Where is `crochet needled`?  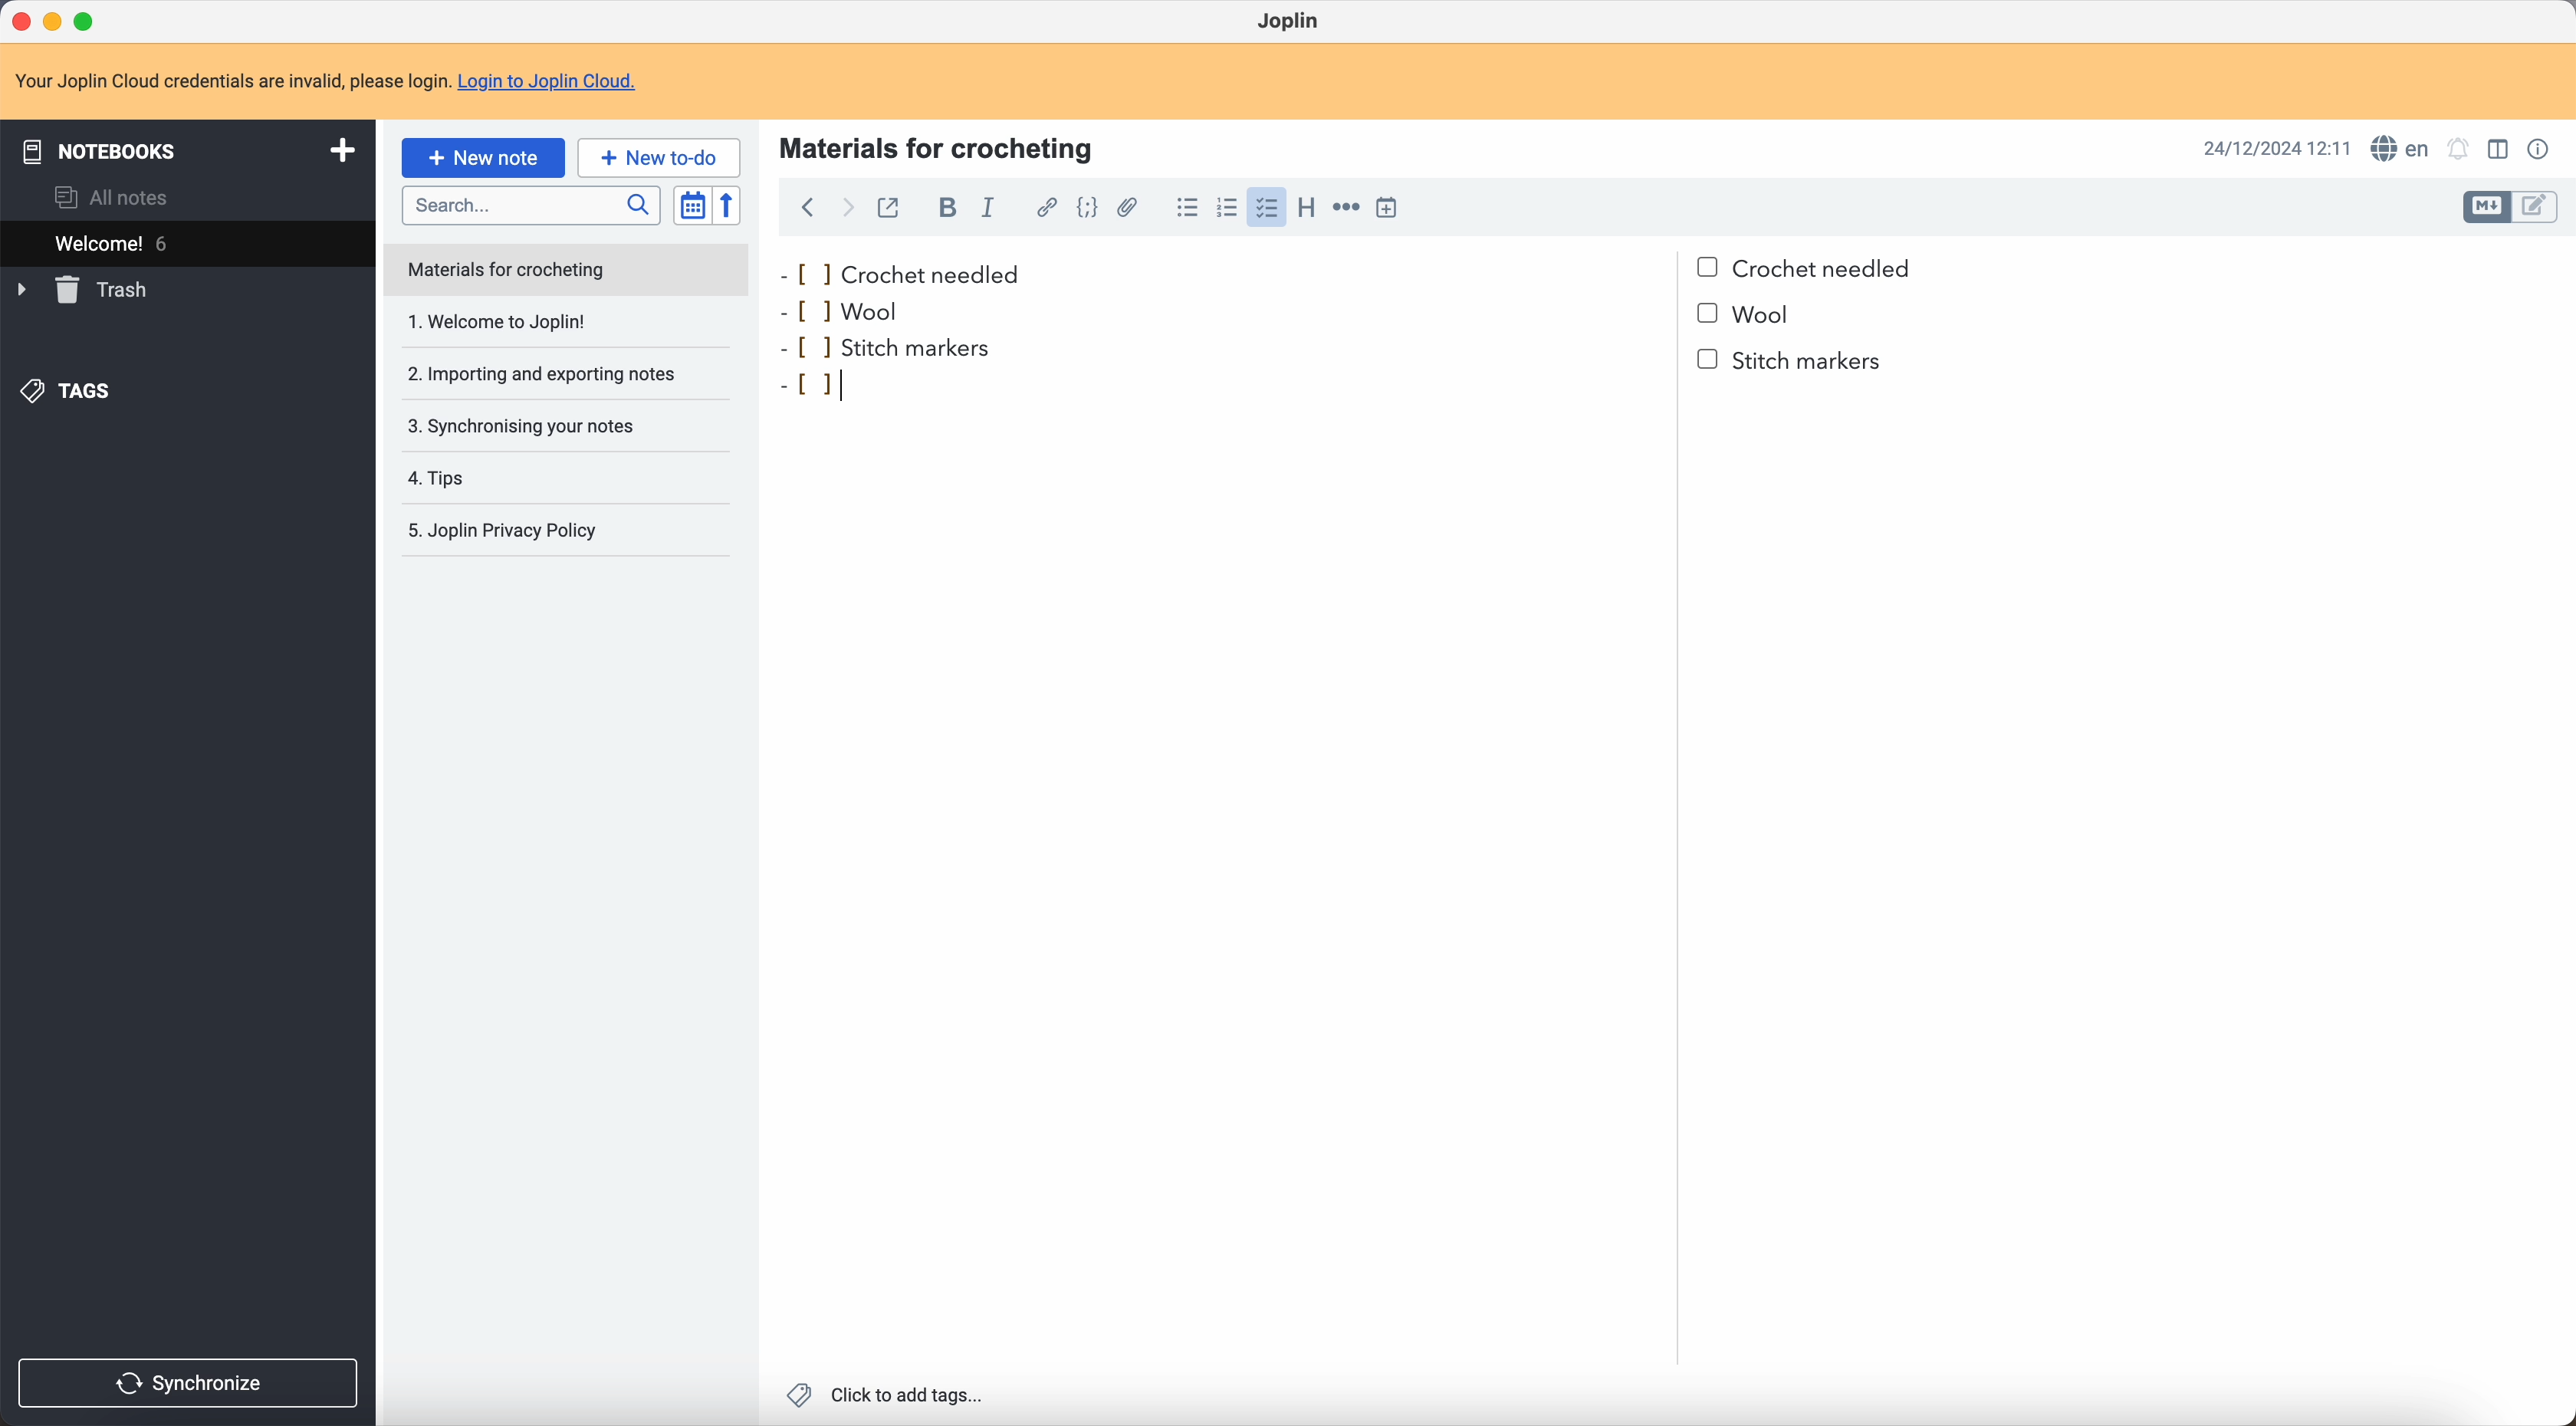 crochet needled is located at coordinates (1351, 266).